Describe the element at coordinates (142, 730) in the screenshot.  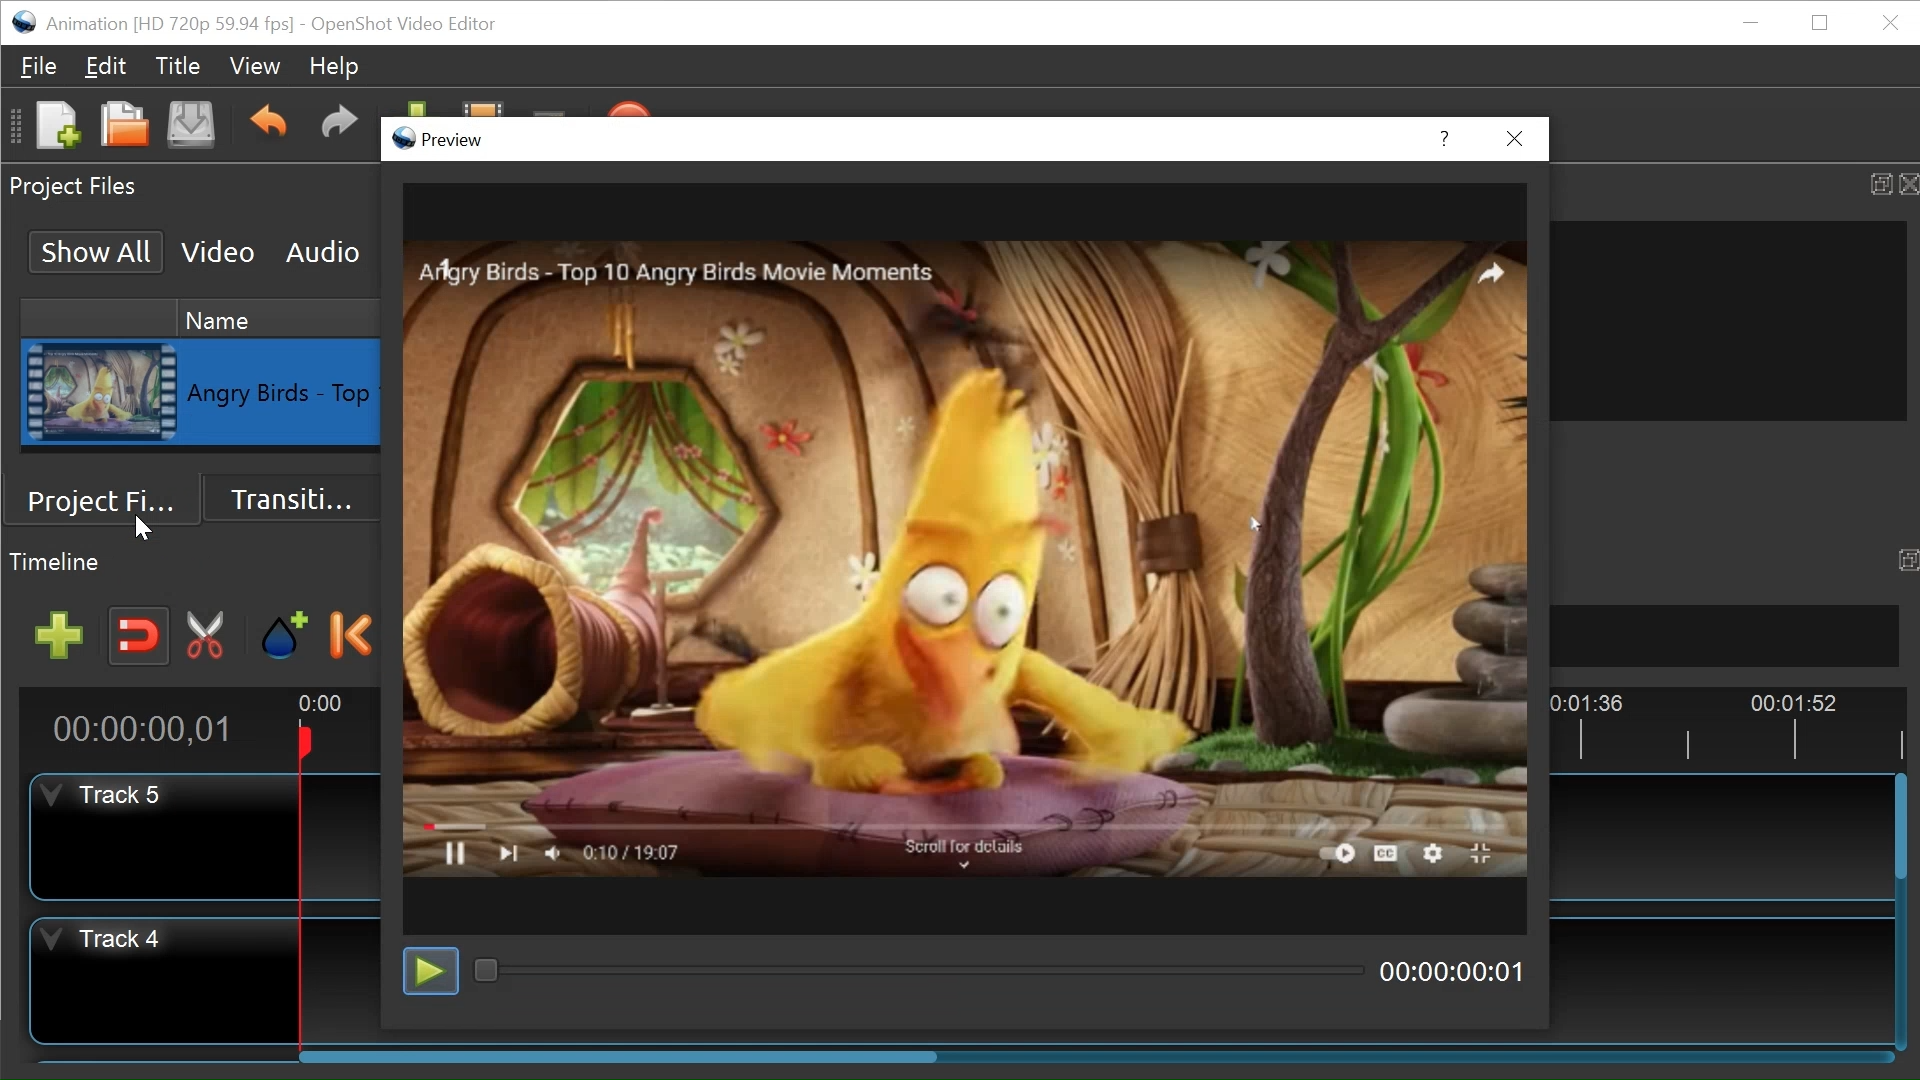
I see `Current Position` at that location.